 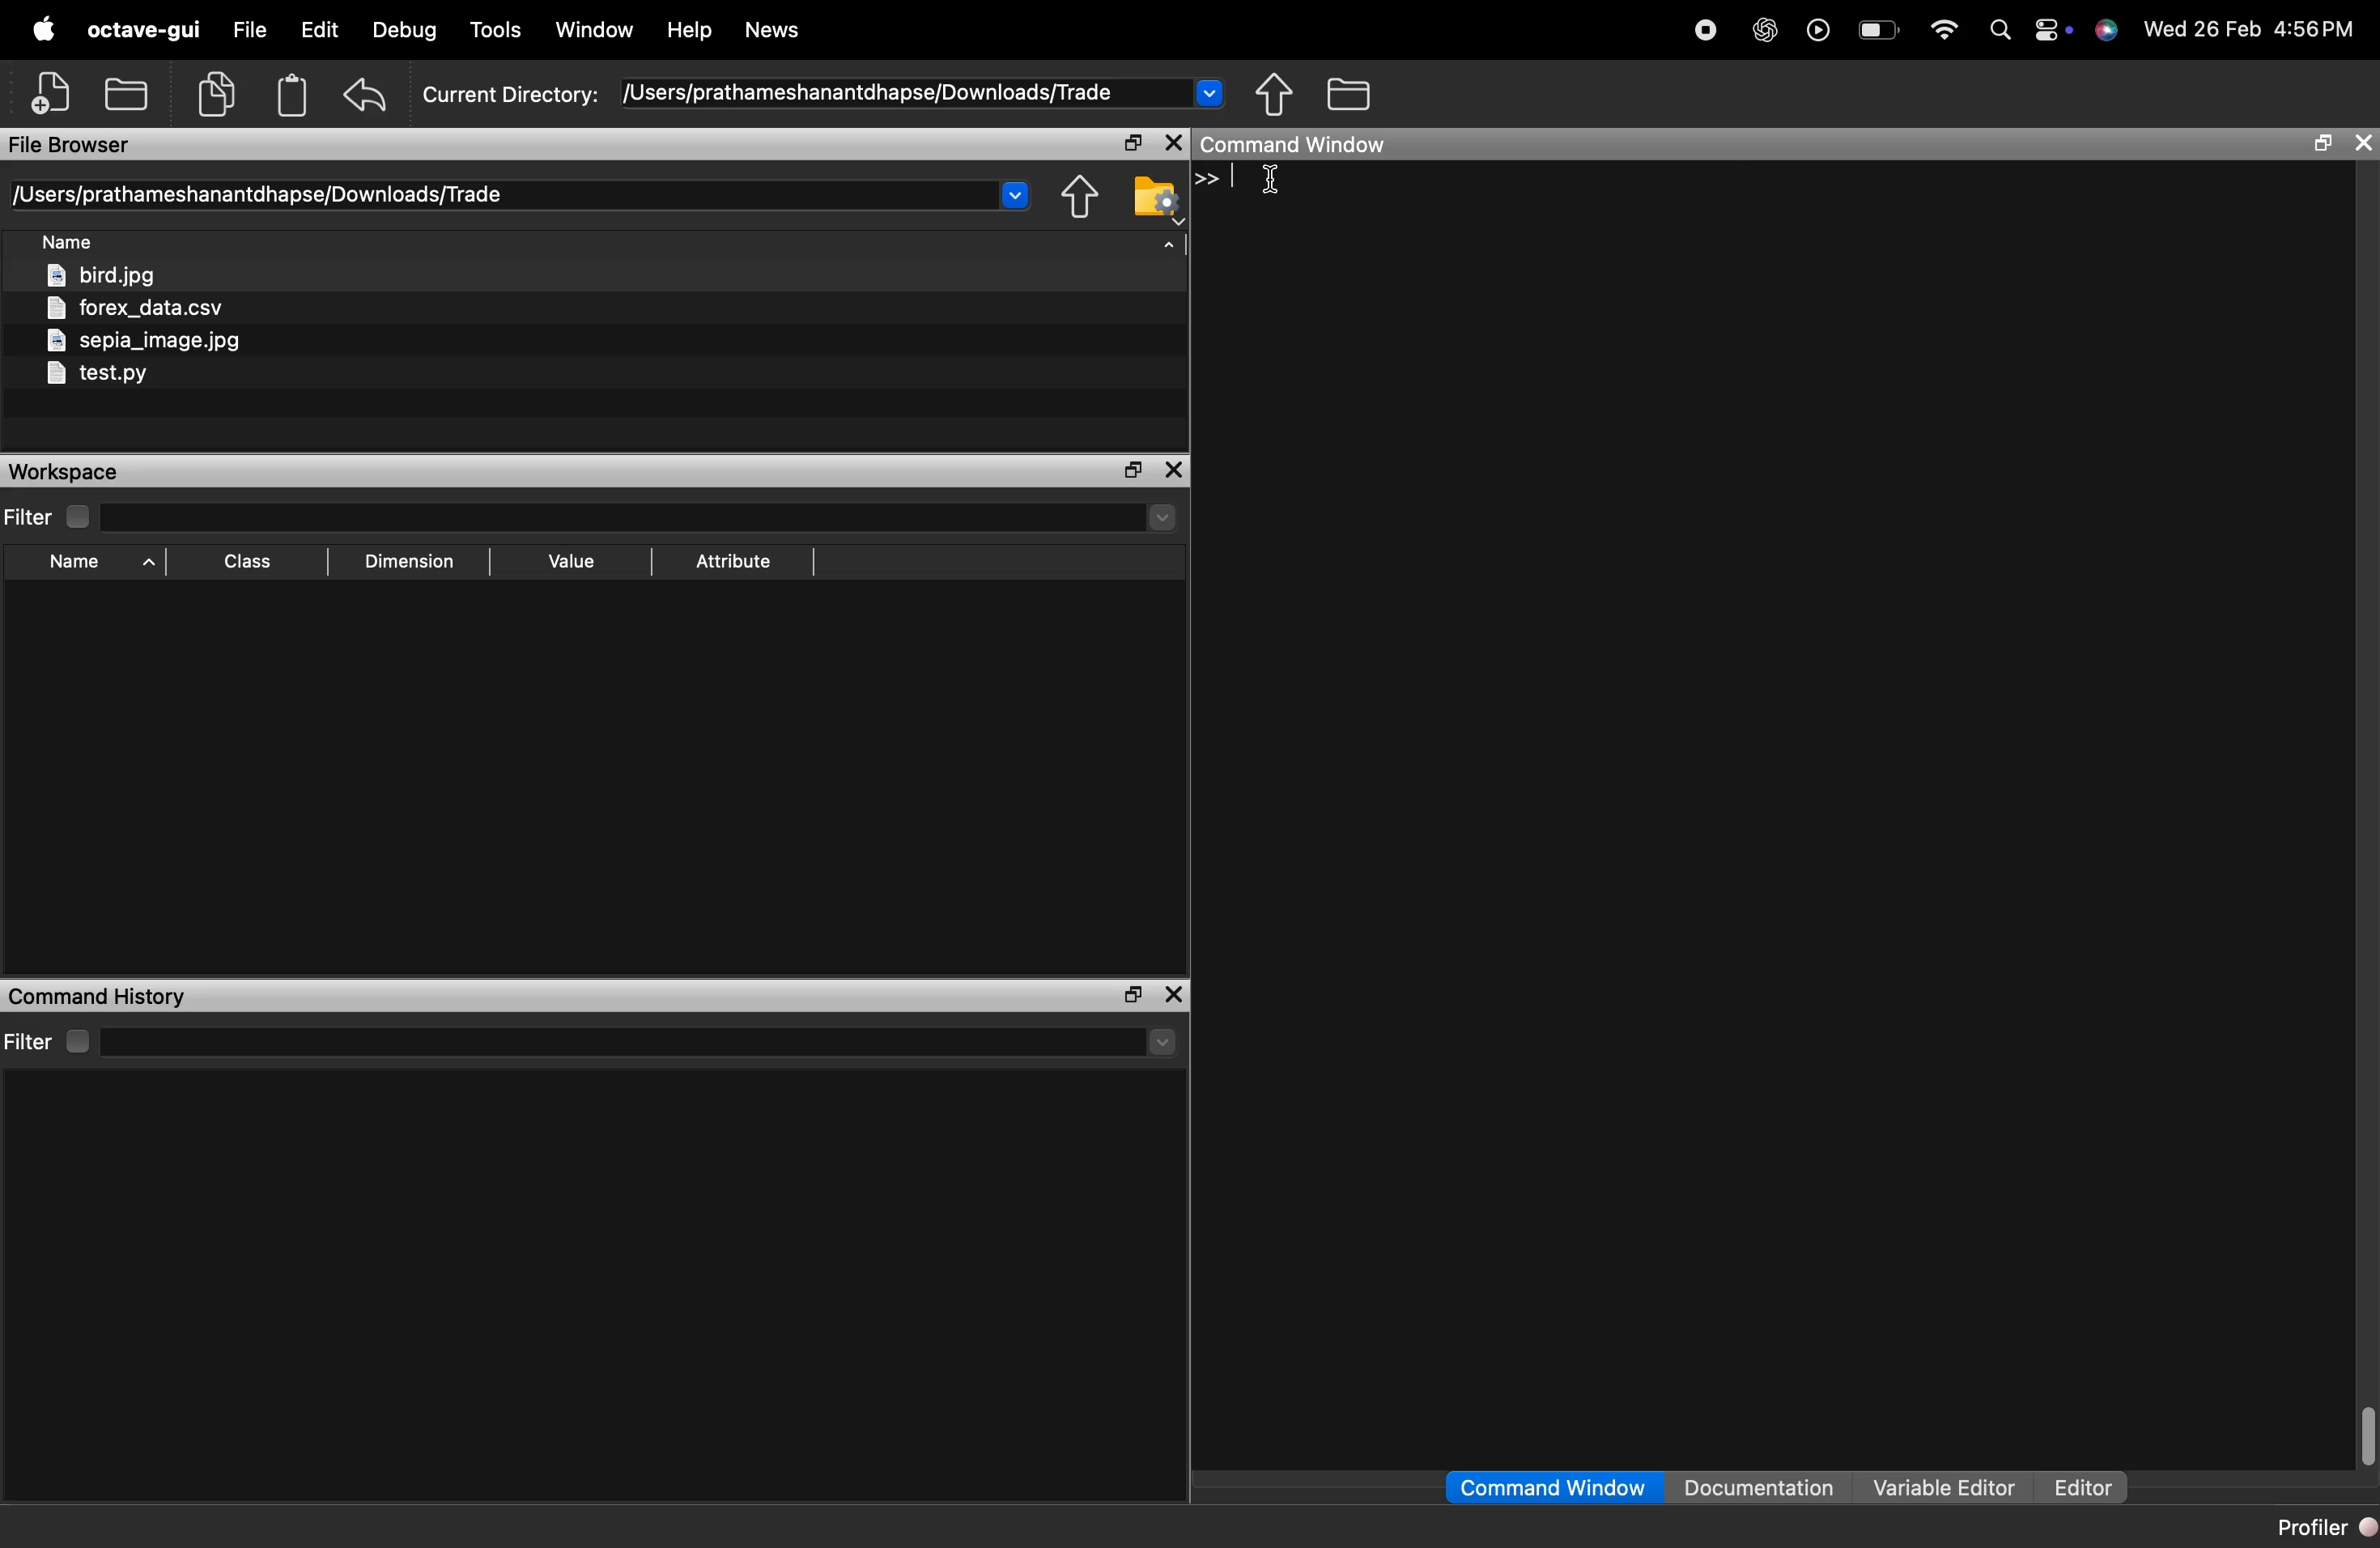 What do you see at coordinates (1135, 996) in the screenshot?
I see `separate the window` at bounding box center [1135, 996].